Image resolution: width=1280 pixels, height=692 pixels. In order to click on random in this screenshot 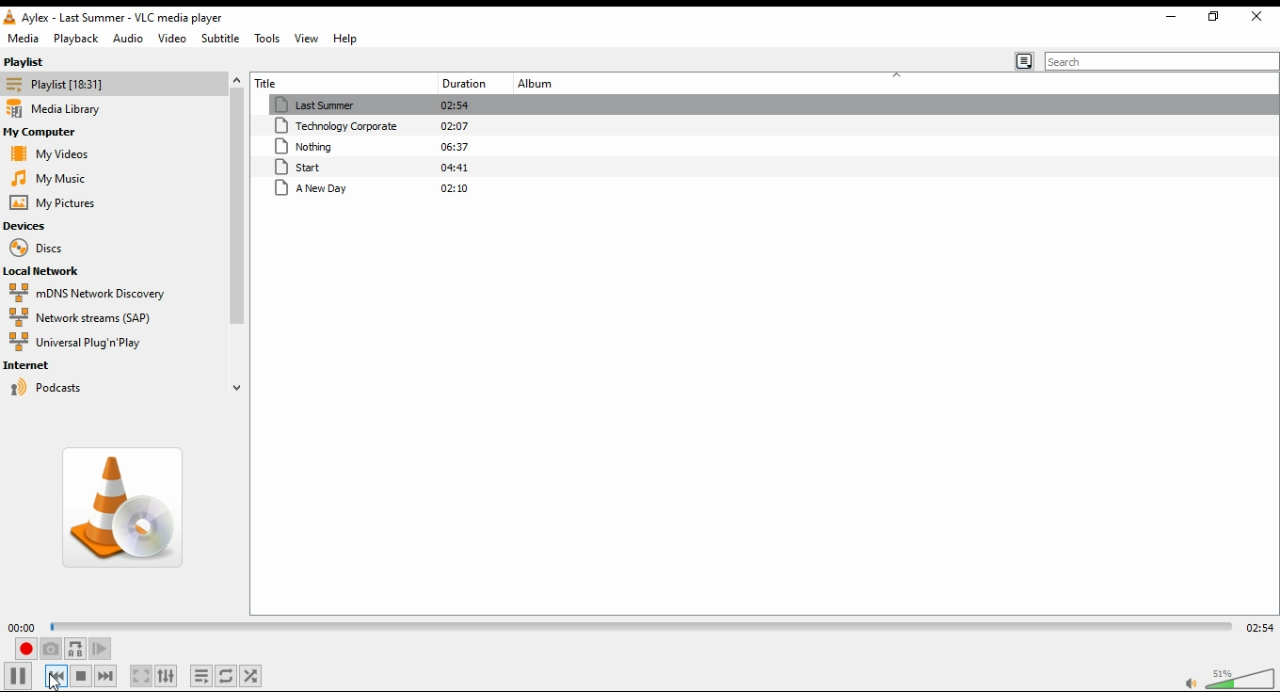, I will do `click(251, 677)`.